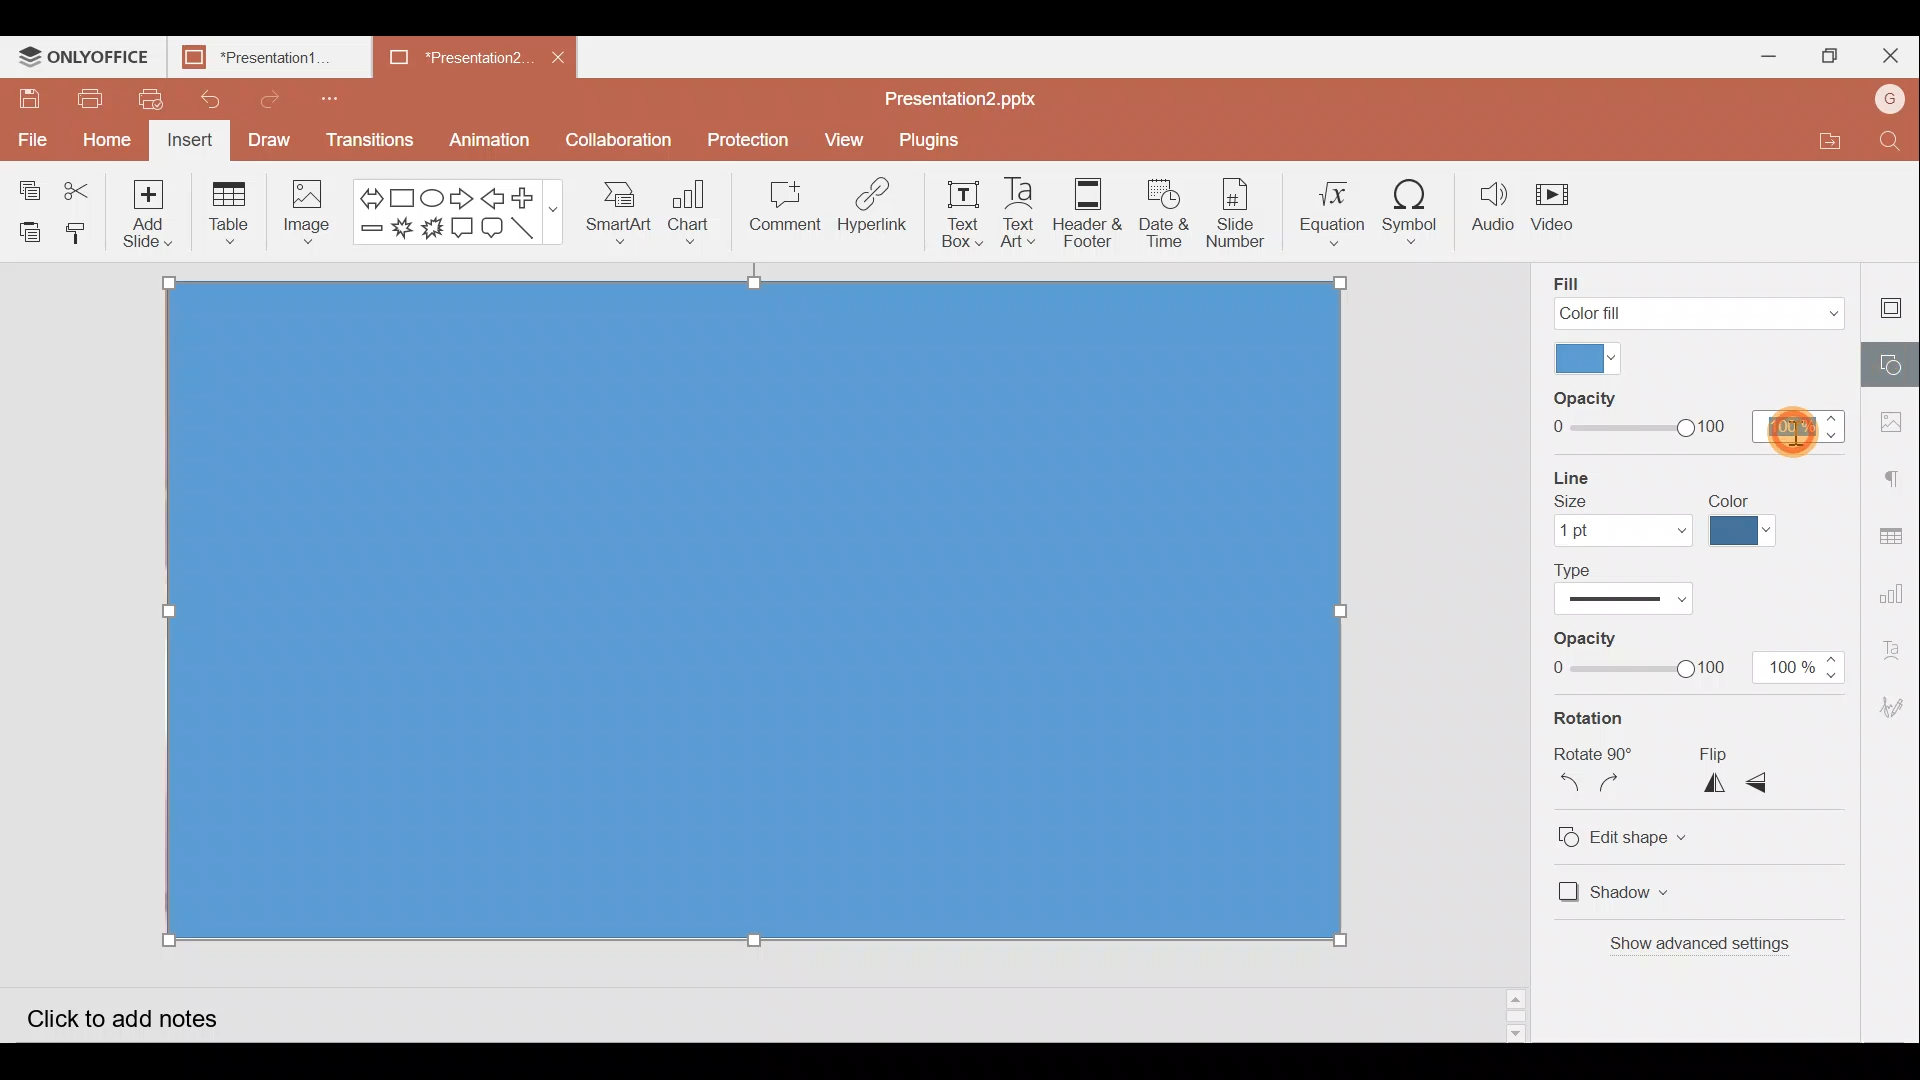 The image size is (1920, 1080). I want to click on Shadow, so click(1614, 893).